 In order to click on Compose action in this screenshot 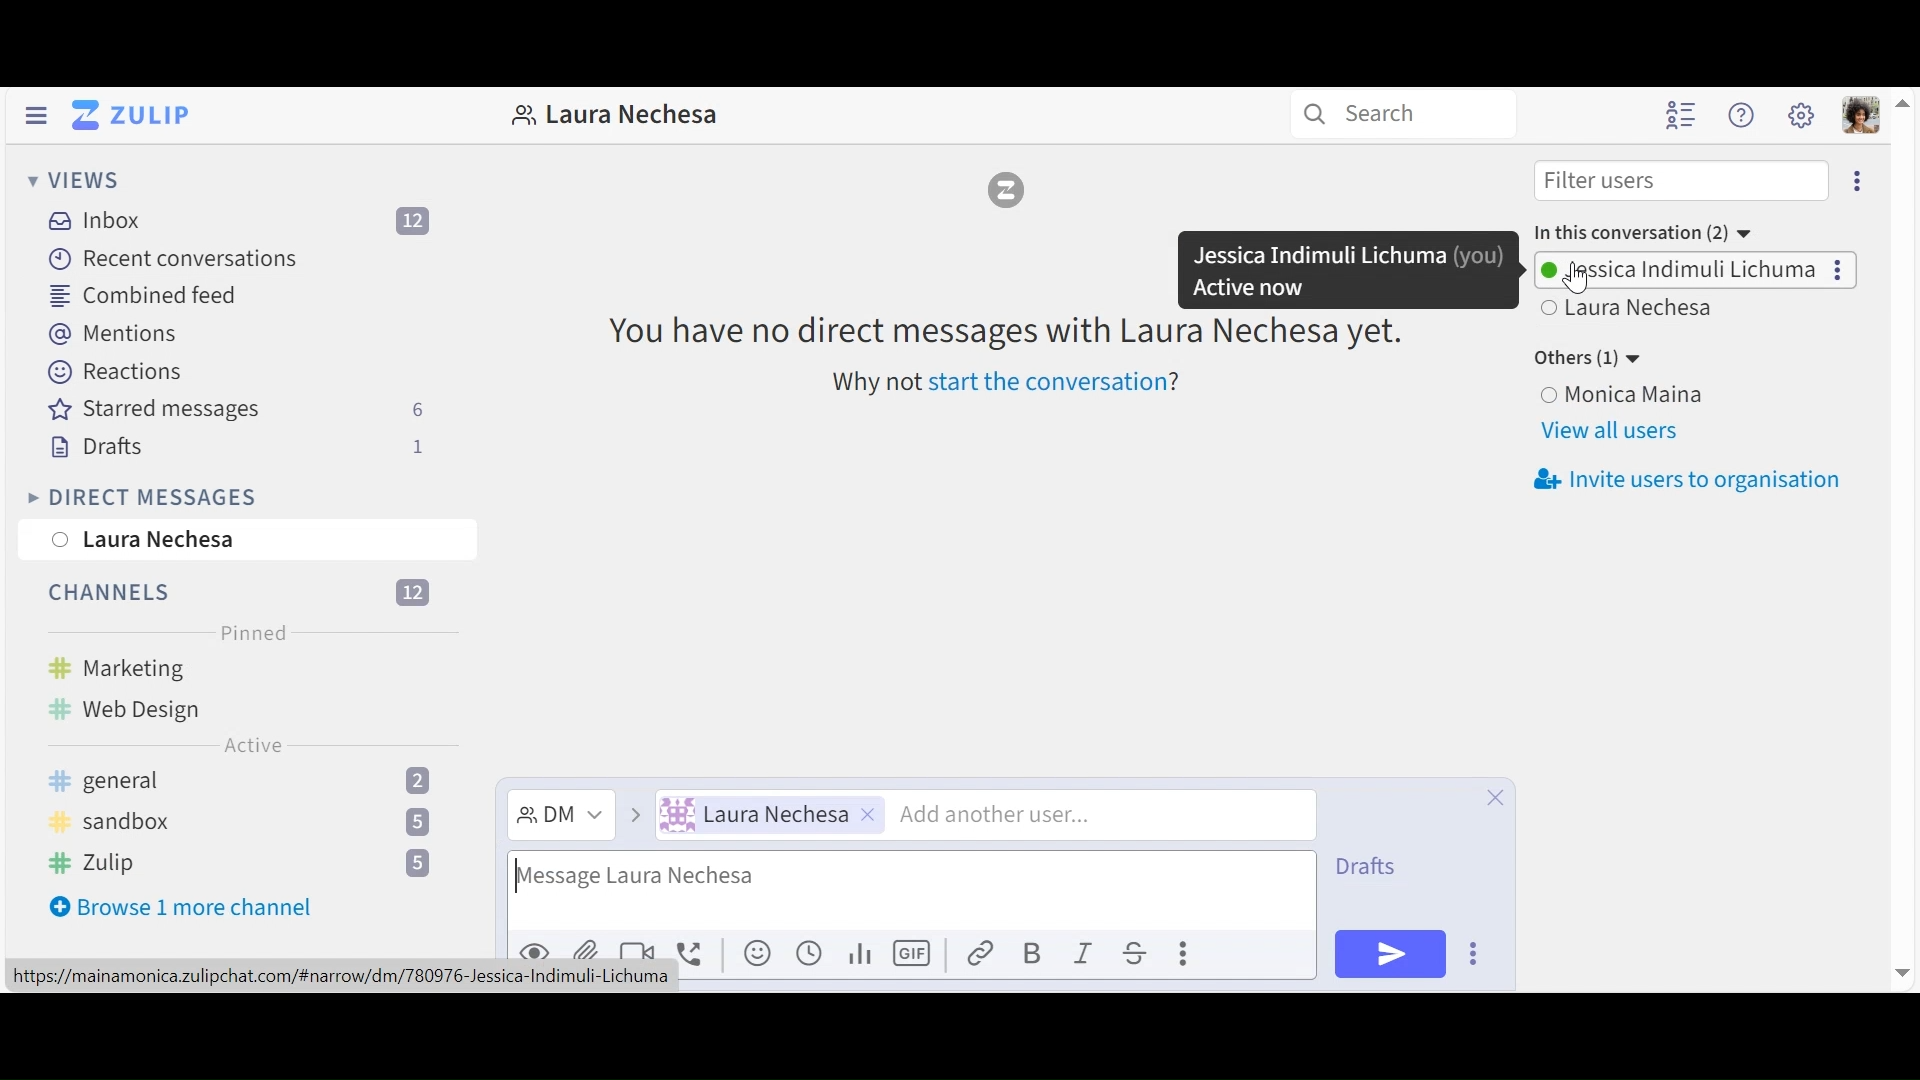, I will do `click(1185, 953)`.